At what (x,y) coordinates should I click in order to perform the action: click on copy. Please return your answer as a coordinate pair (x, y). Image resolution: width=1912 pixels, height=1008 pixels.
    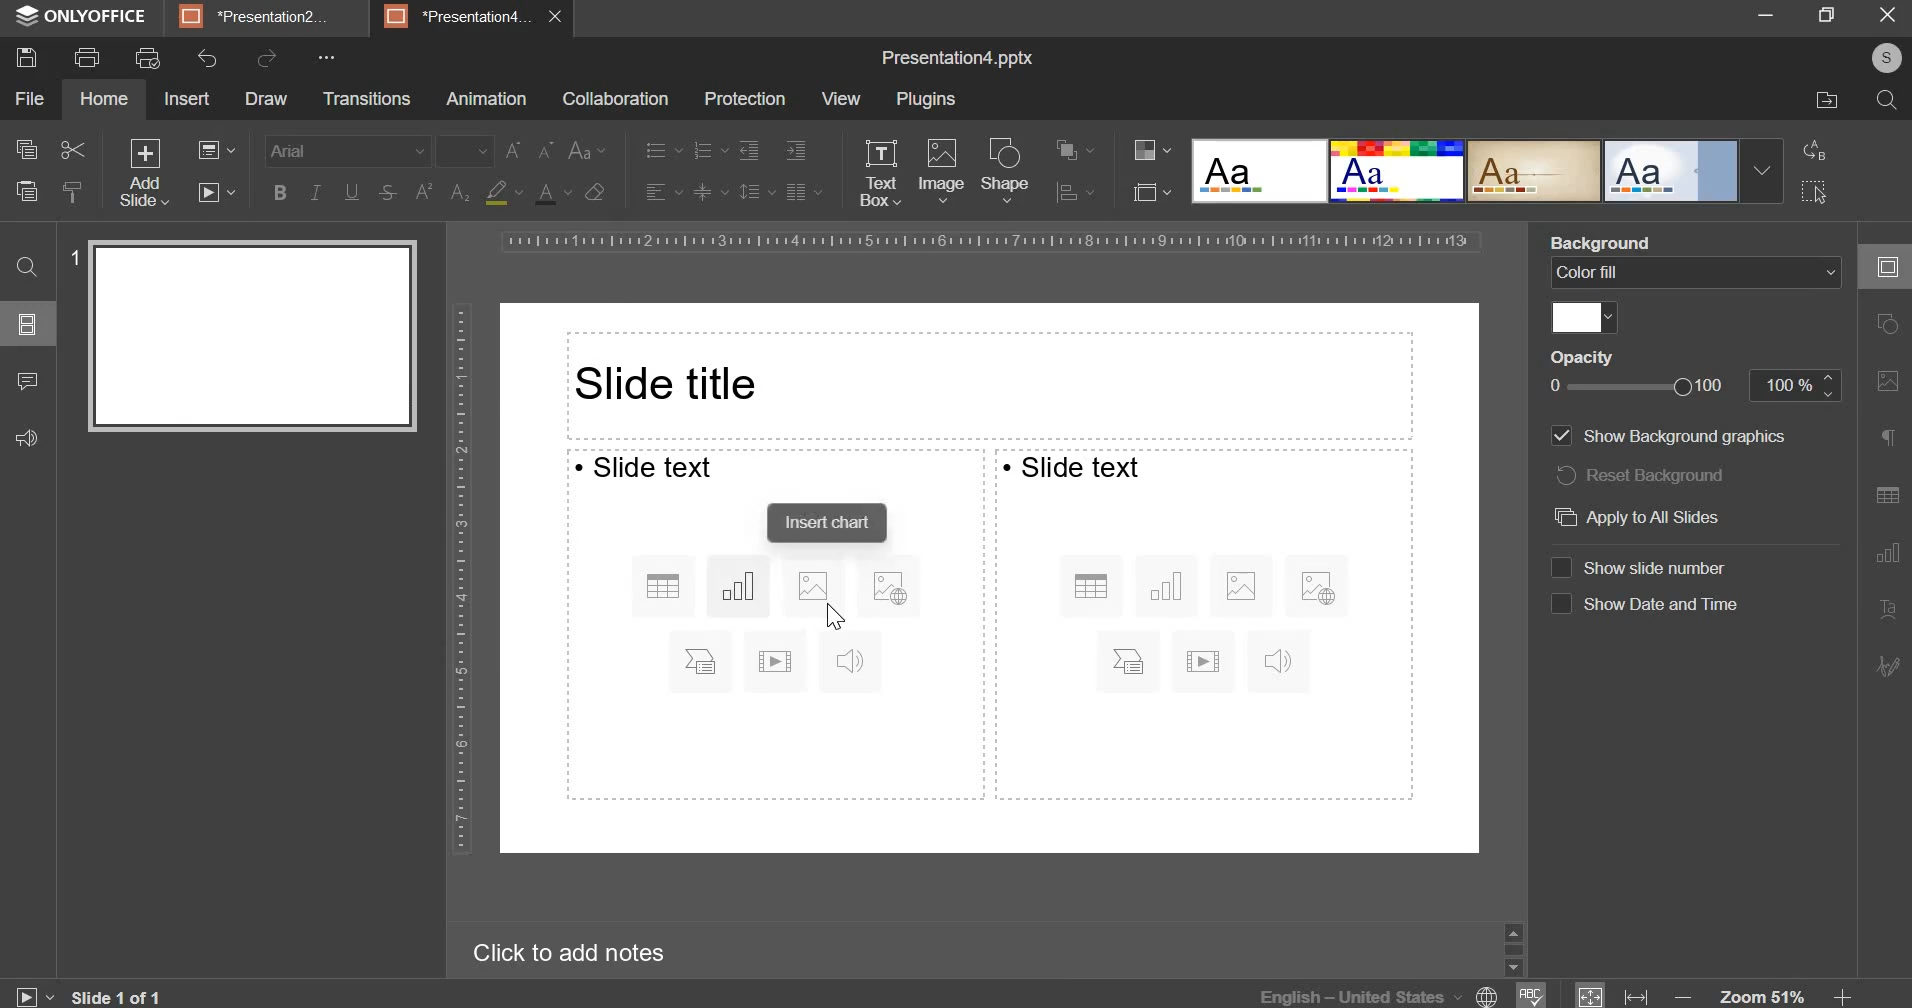
    Looking at the image, I should click on (25, 150).